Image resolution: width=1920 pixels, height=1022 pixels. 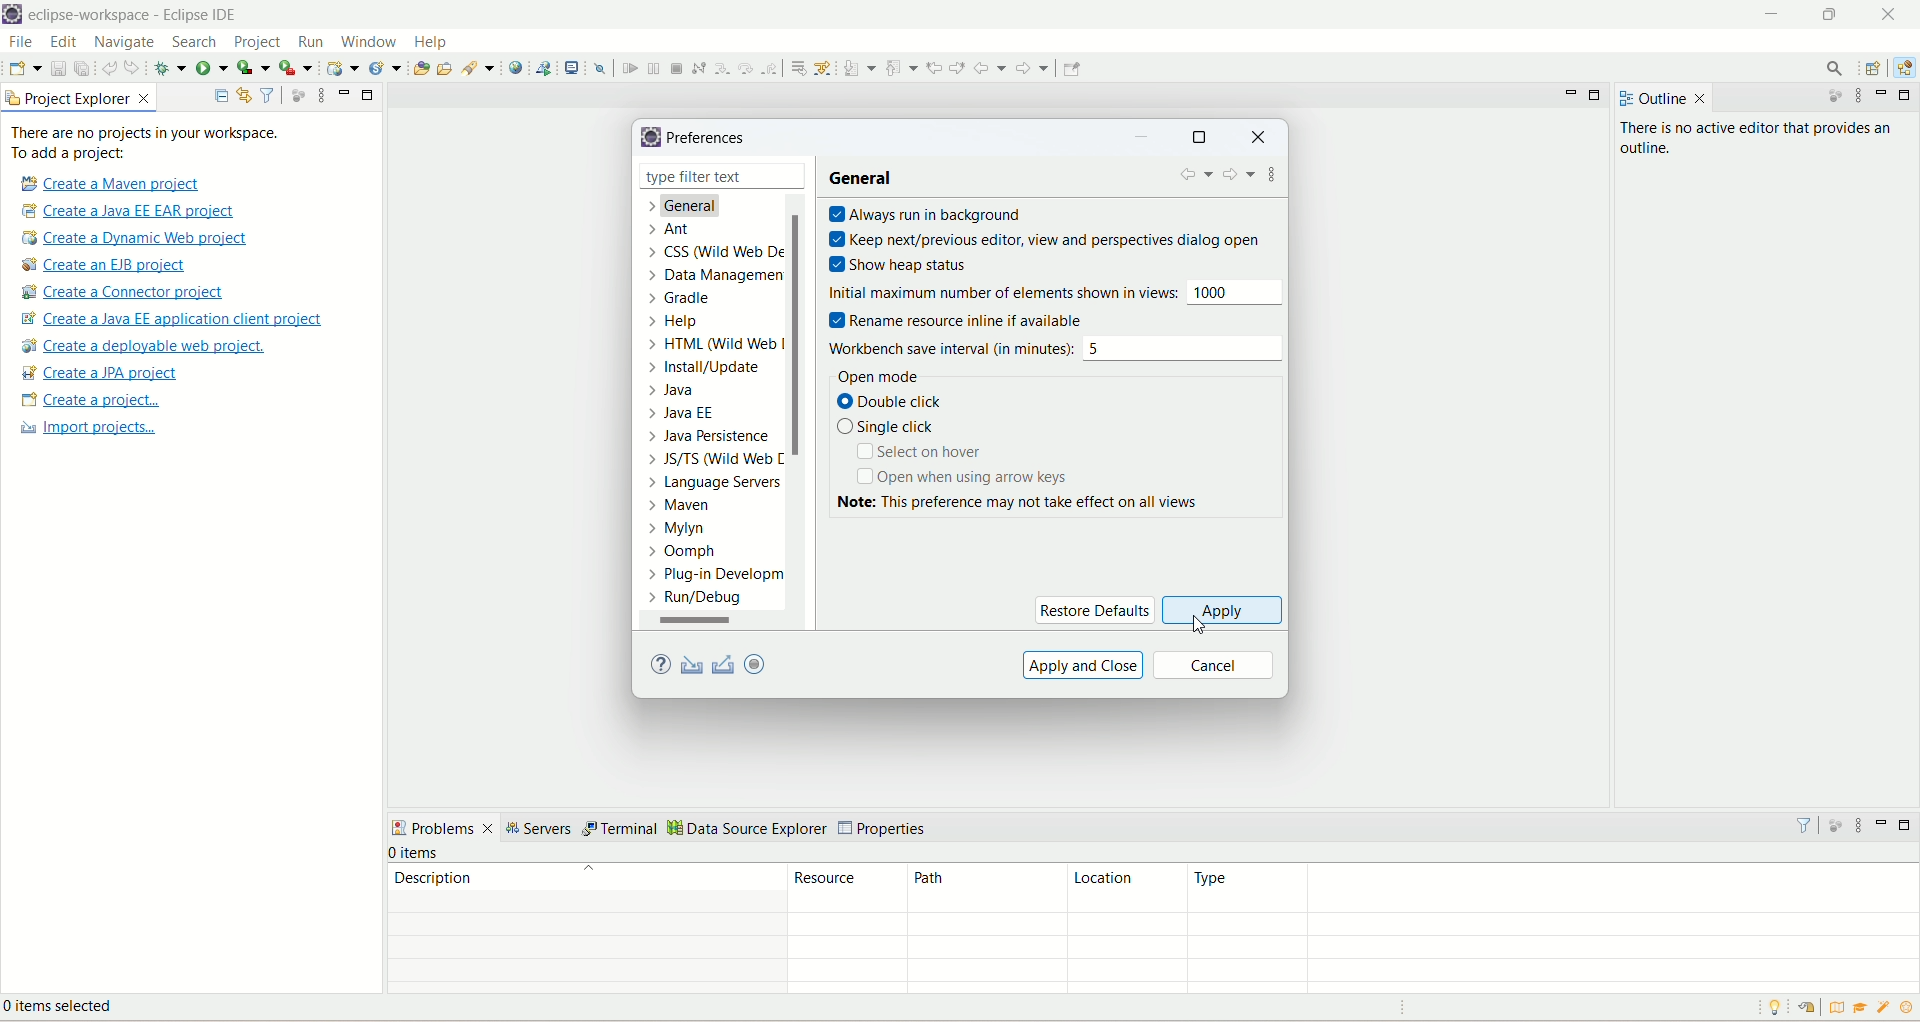 What do you see at coordinates (542, 829) in the screenshot?
I see `servers` at bounding box center [542, 829].